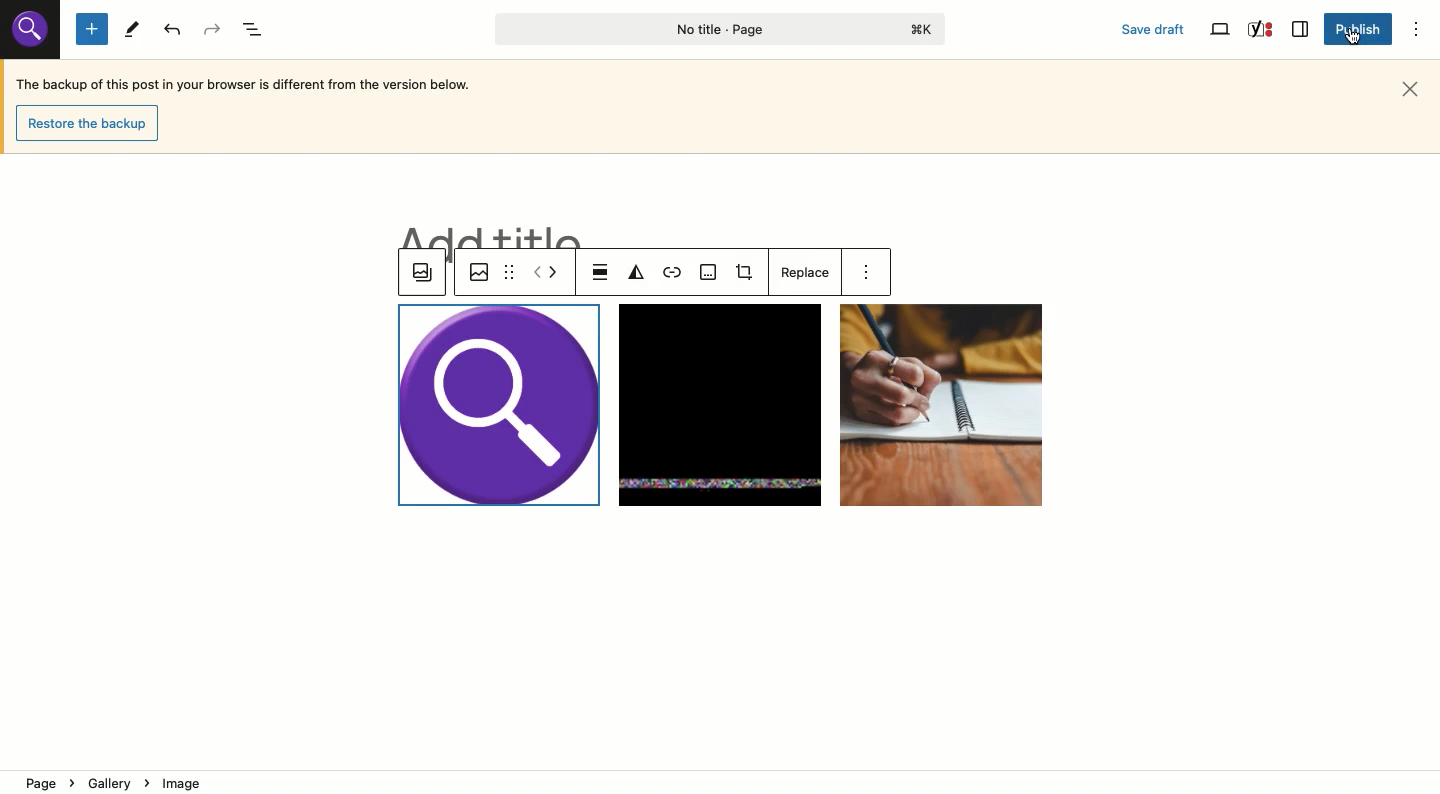  Describe the element at coordinates (174, 31) in the screenshot. I see `Undo` at that location.